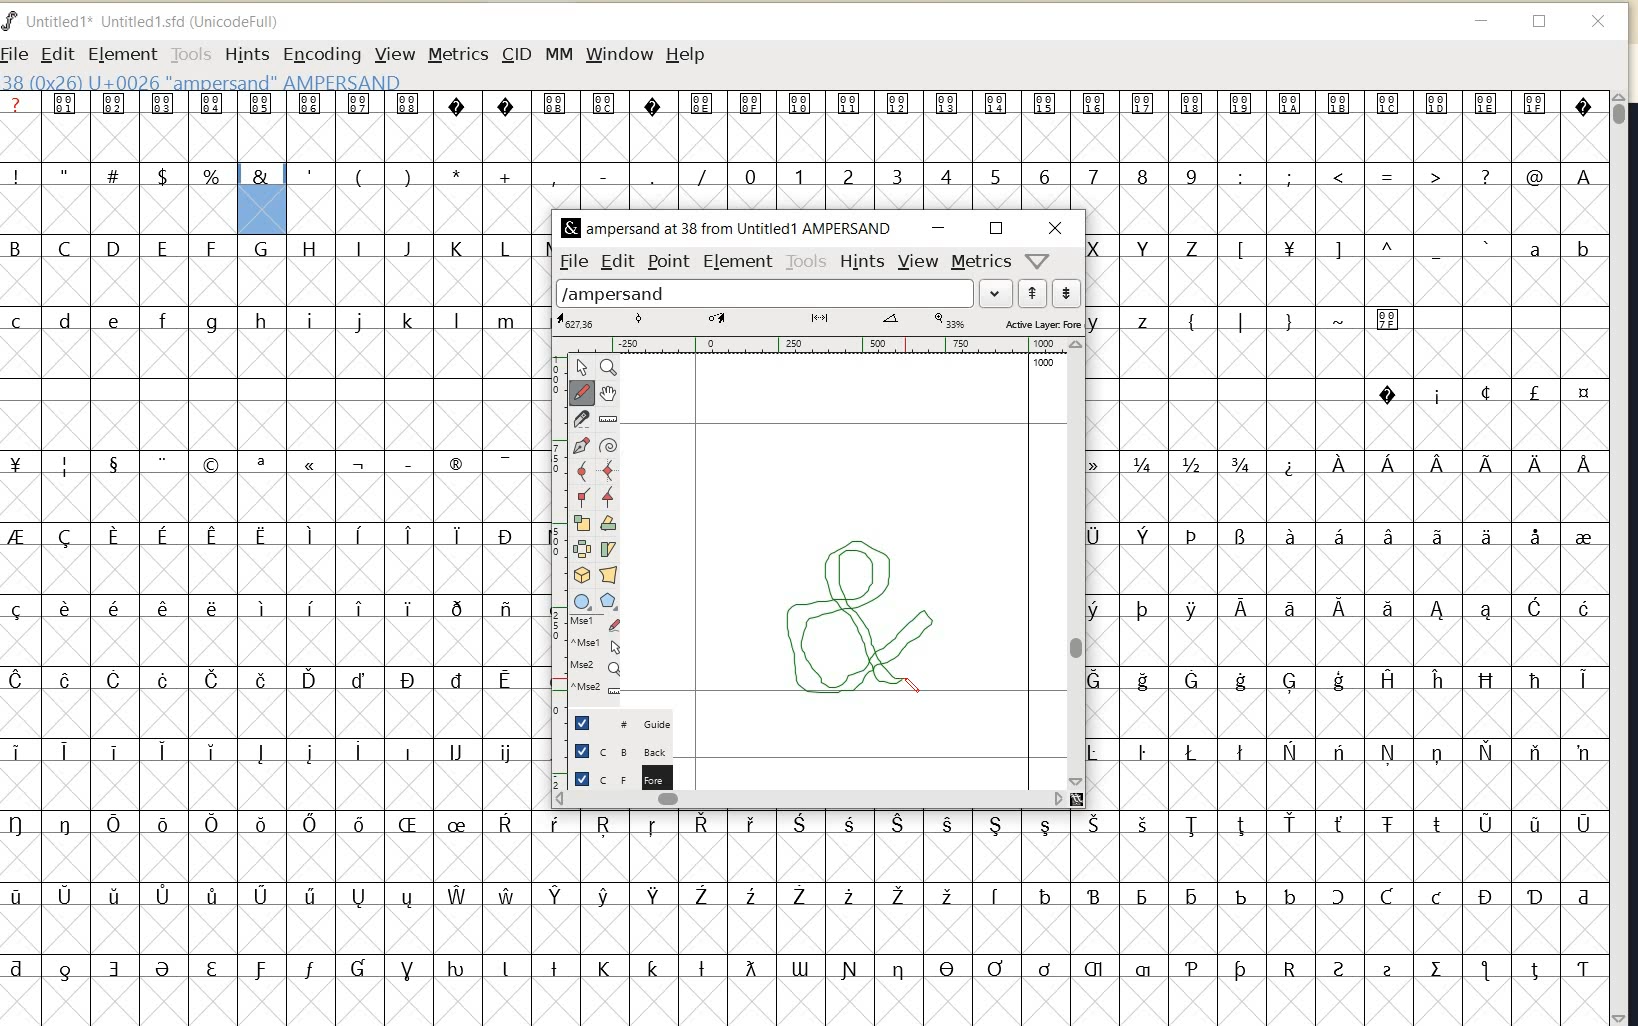 Image resolution: width=1638 pixels, height=1026 pixels. What do you see at coordinates (910, 685) in the screenshot?
I see `PENCIL TOOL (draw a freehand curve)/cursor position` at bounding box center [910, 685].